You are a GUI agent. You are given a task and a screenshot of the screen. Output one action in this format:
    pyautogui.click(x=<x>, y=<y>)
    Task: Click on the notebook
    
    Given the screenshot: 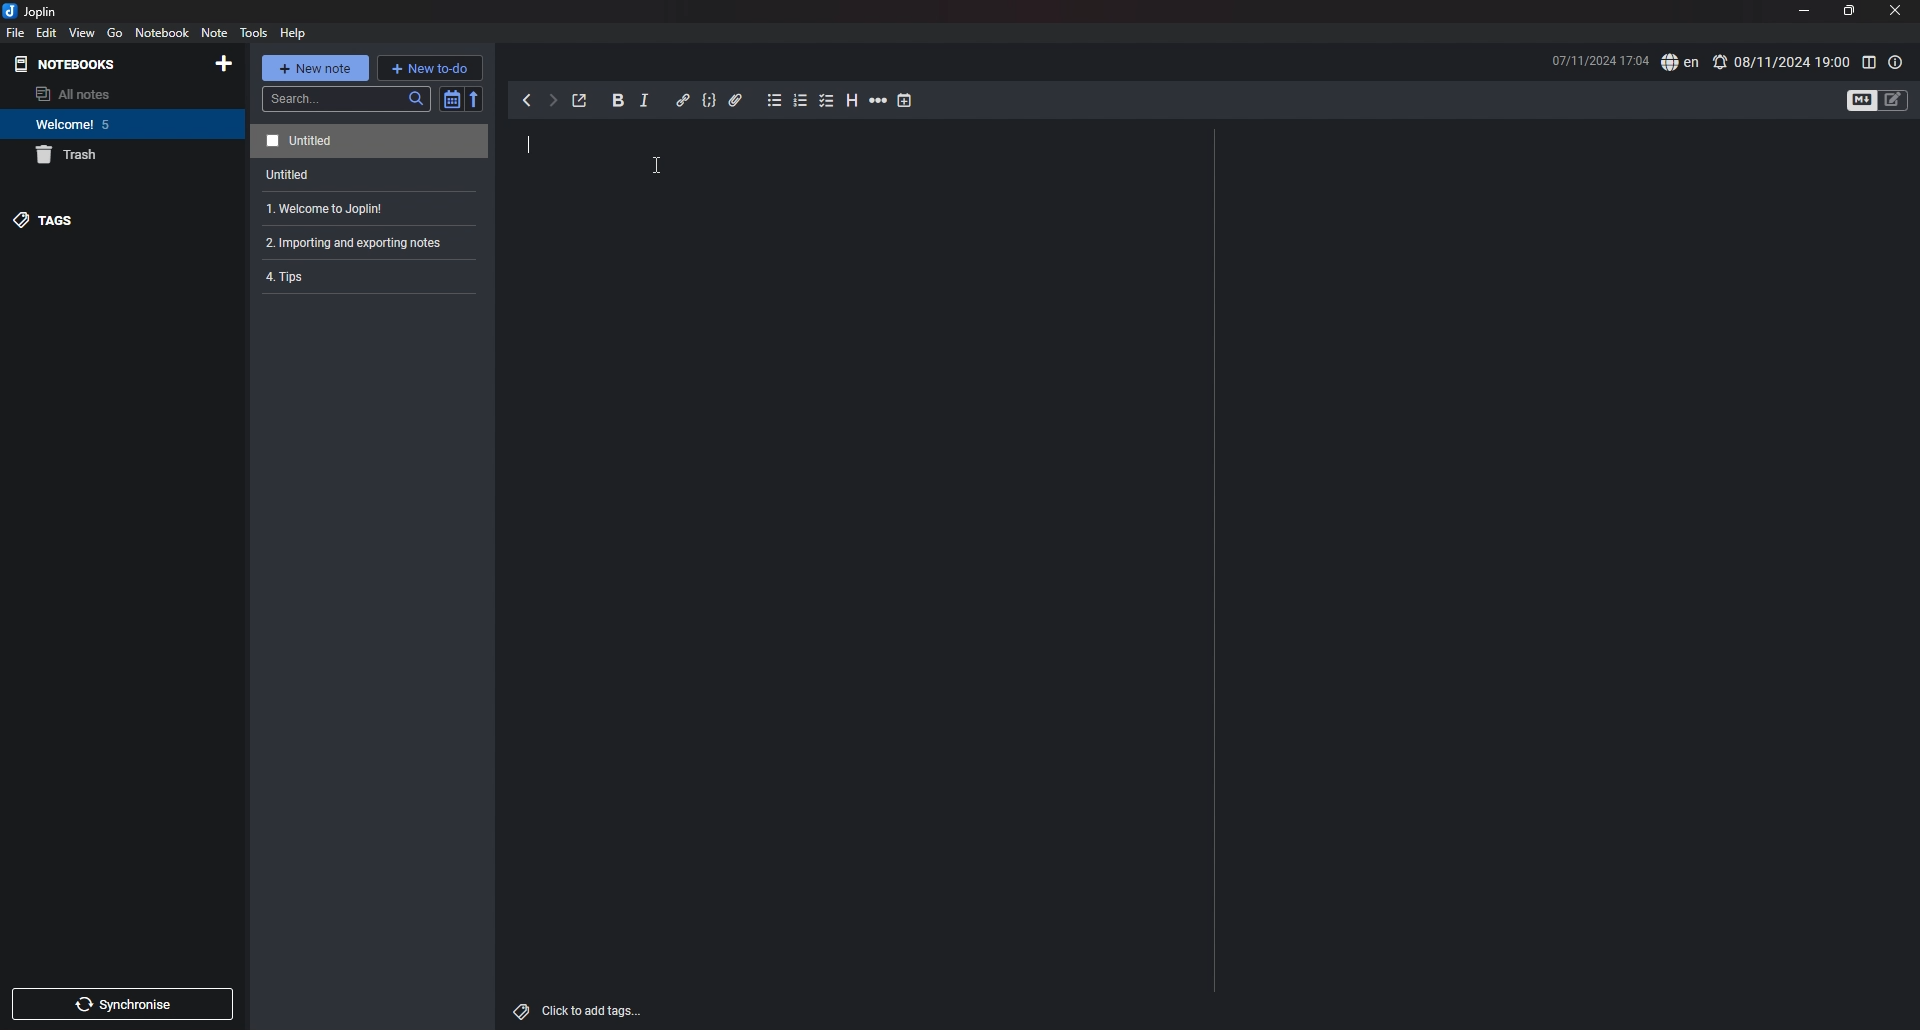 What is the action you would take?
    pyautogui.click(x=114, y=123)
    